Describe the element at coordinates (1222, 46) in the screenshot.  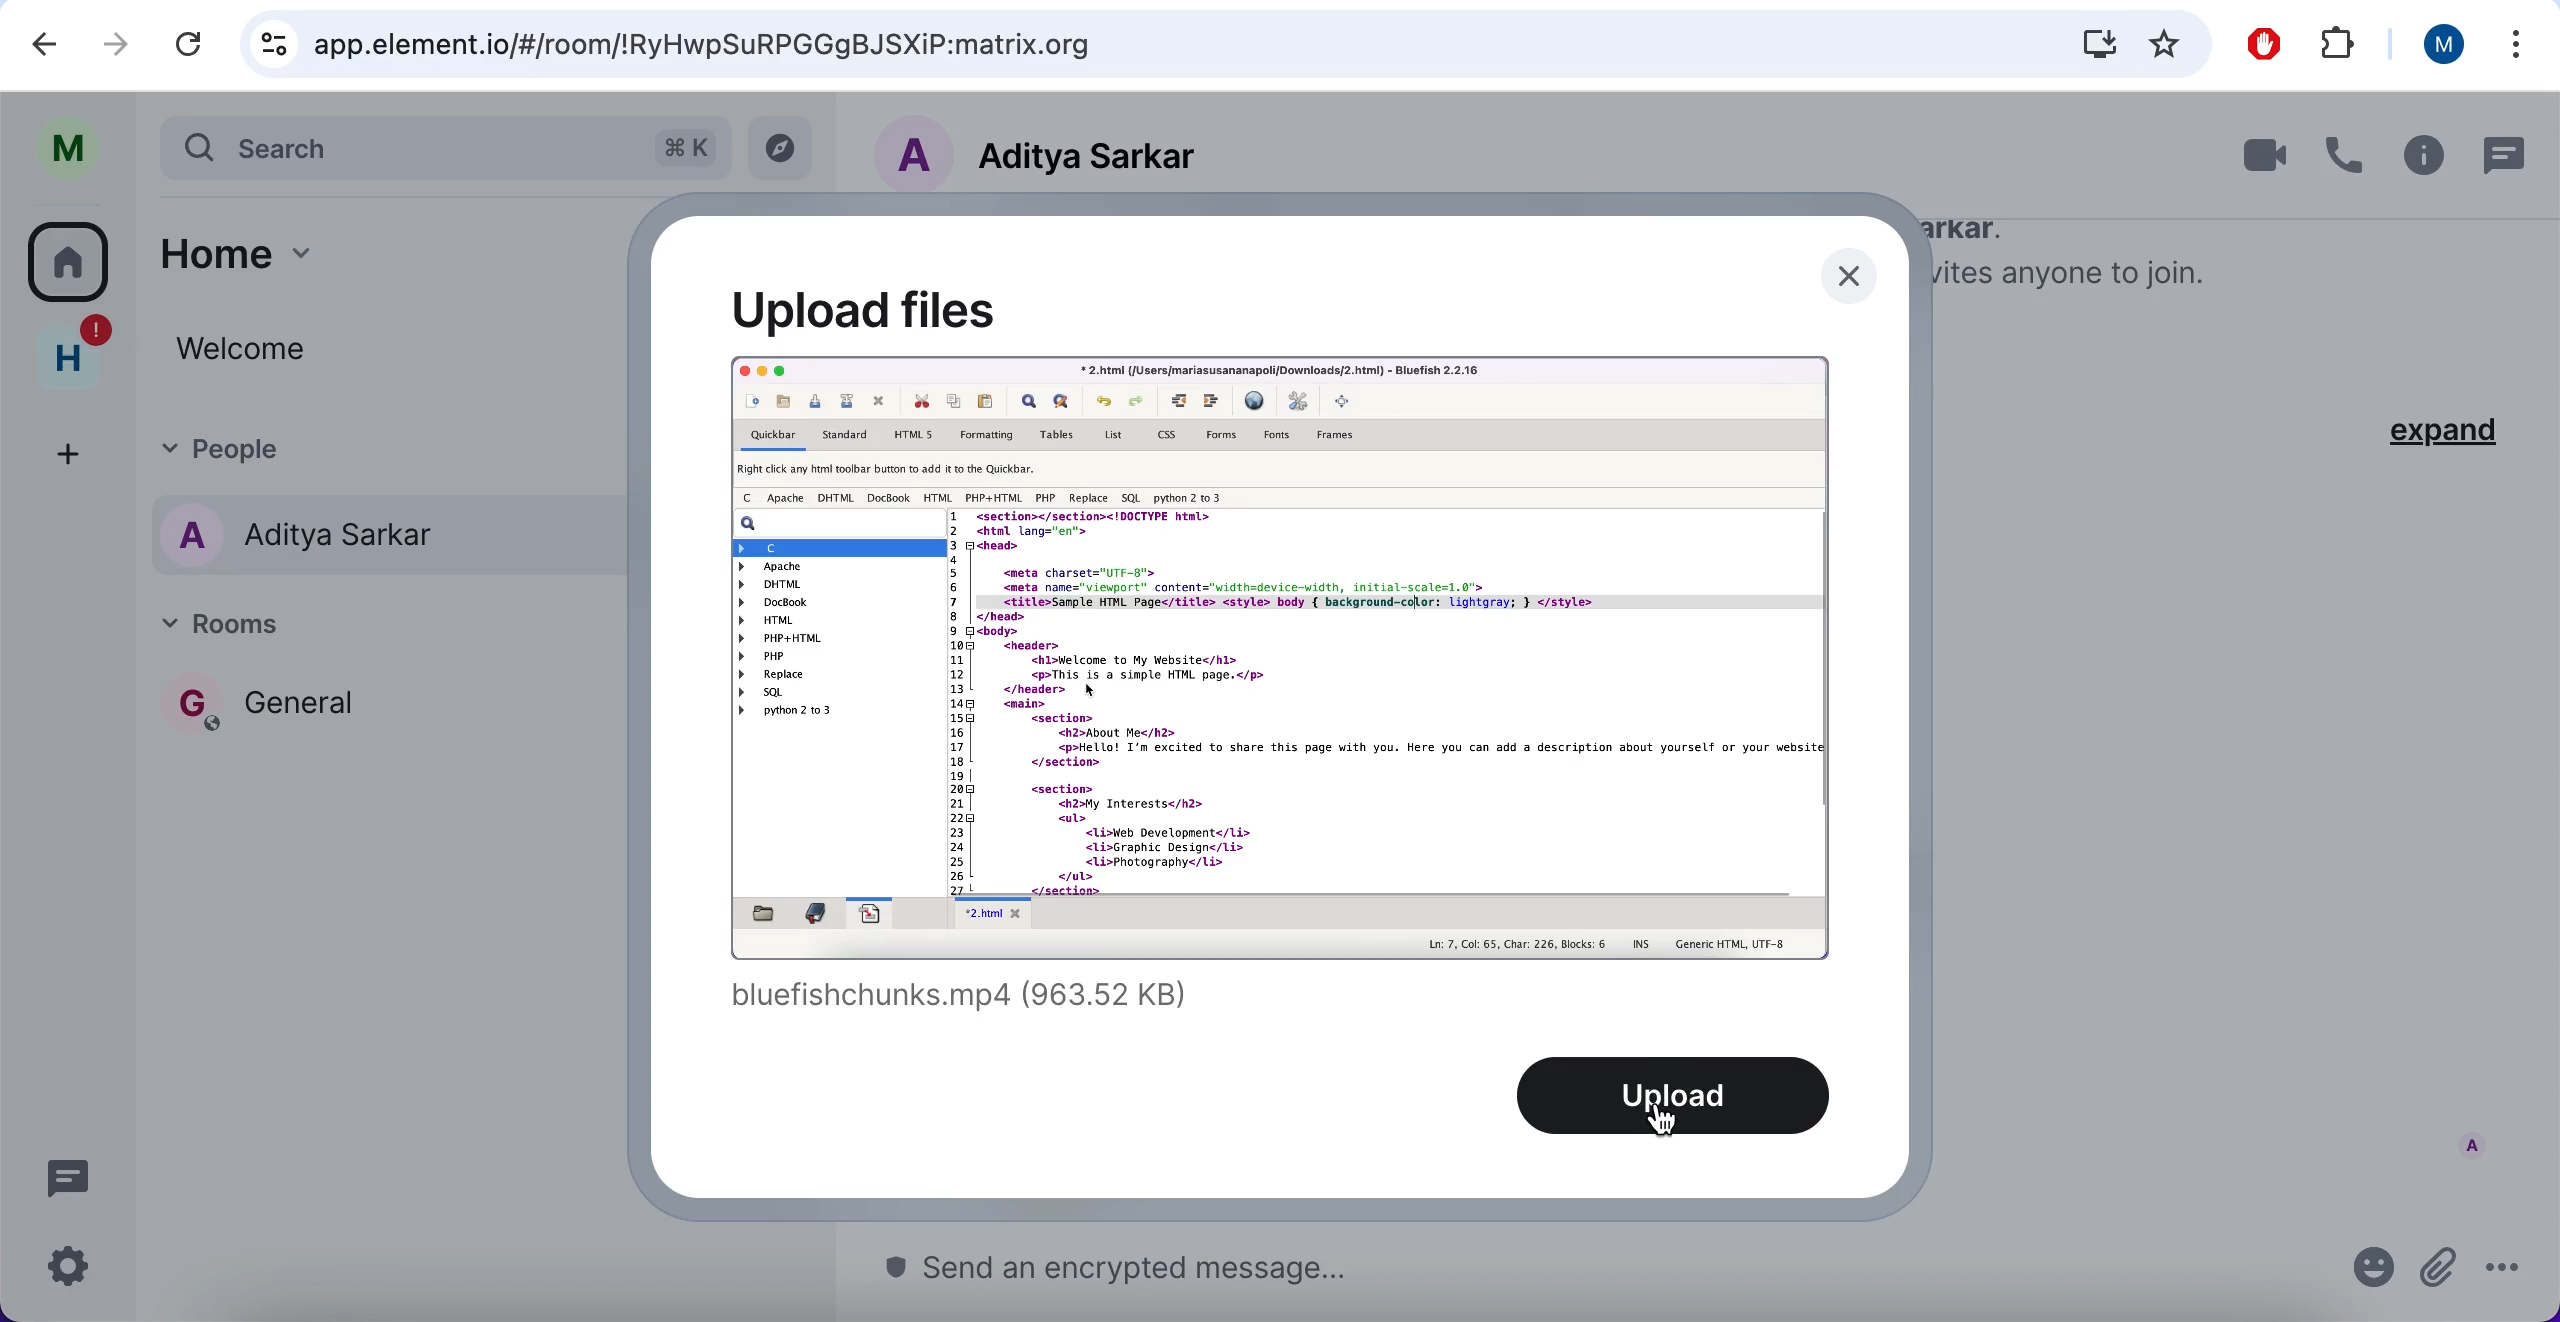
I see `google search` at that location.